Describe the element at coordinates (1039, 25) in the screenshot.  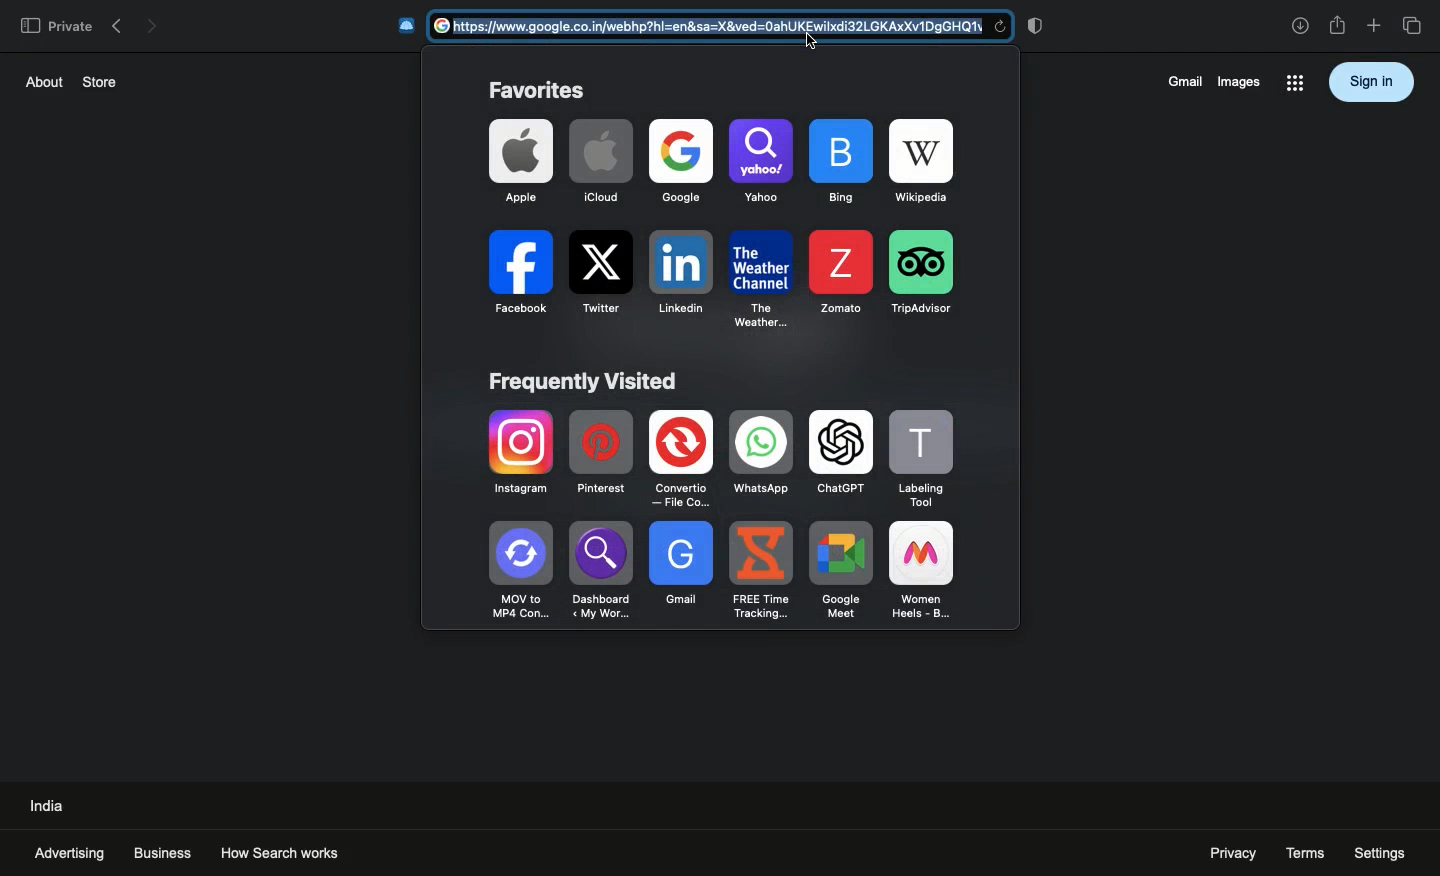
I see `badge` at that location.